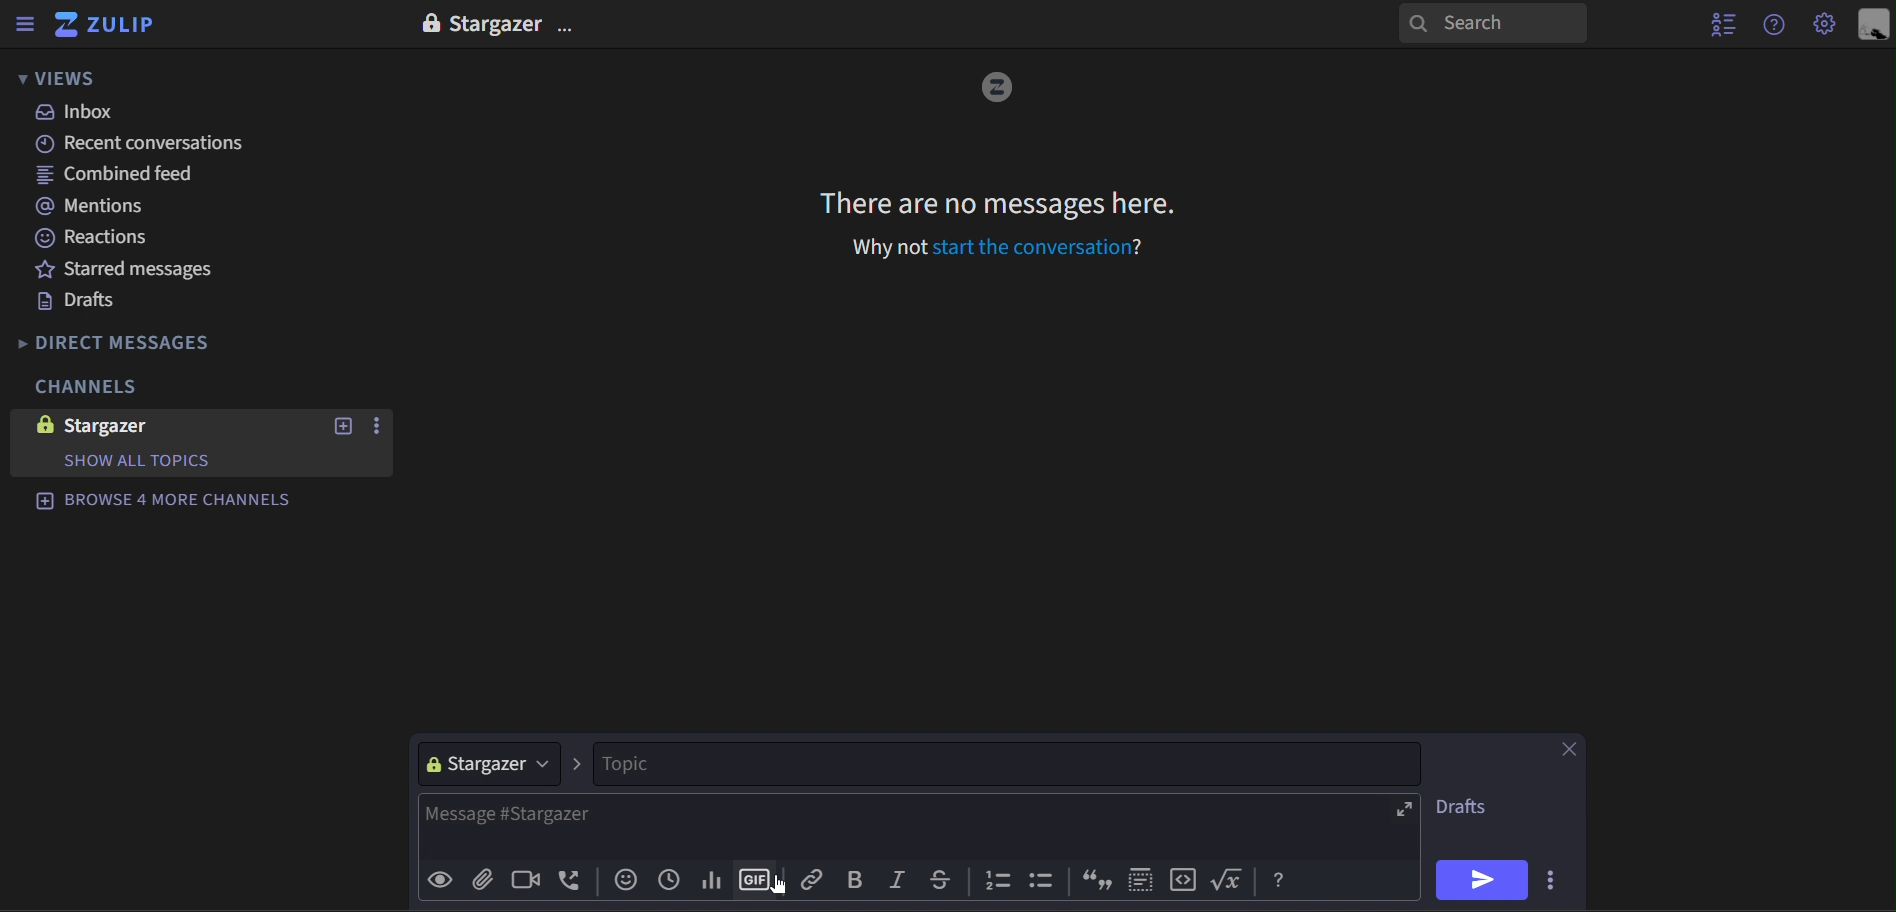 The width and height of the screenshot is (1896, 912). Describe the element at coordinates (818, 883) in the screenshot. I see `Copy link` at that location.